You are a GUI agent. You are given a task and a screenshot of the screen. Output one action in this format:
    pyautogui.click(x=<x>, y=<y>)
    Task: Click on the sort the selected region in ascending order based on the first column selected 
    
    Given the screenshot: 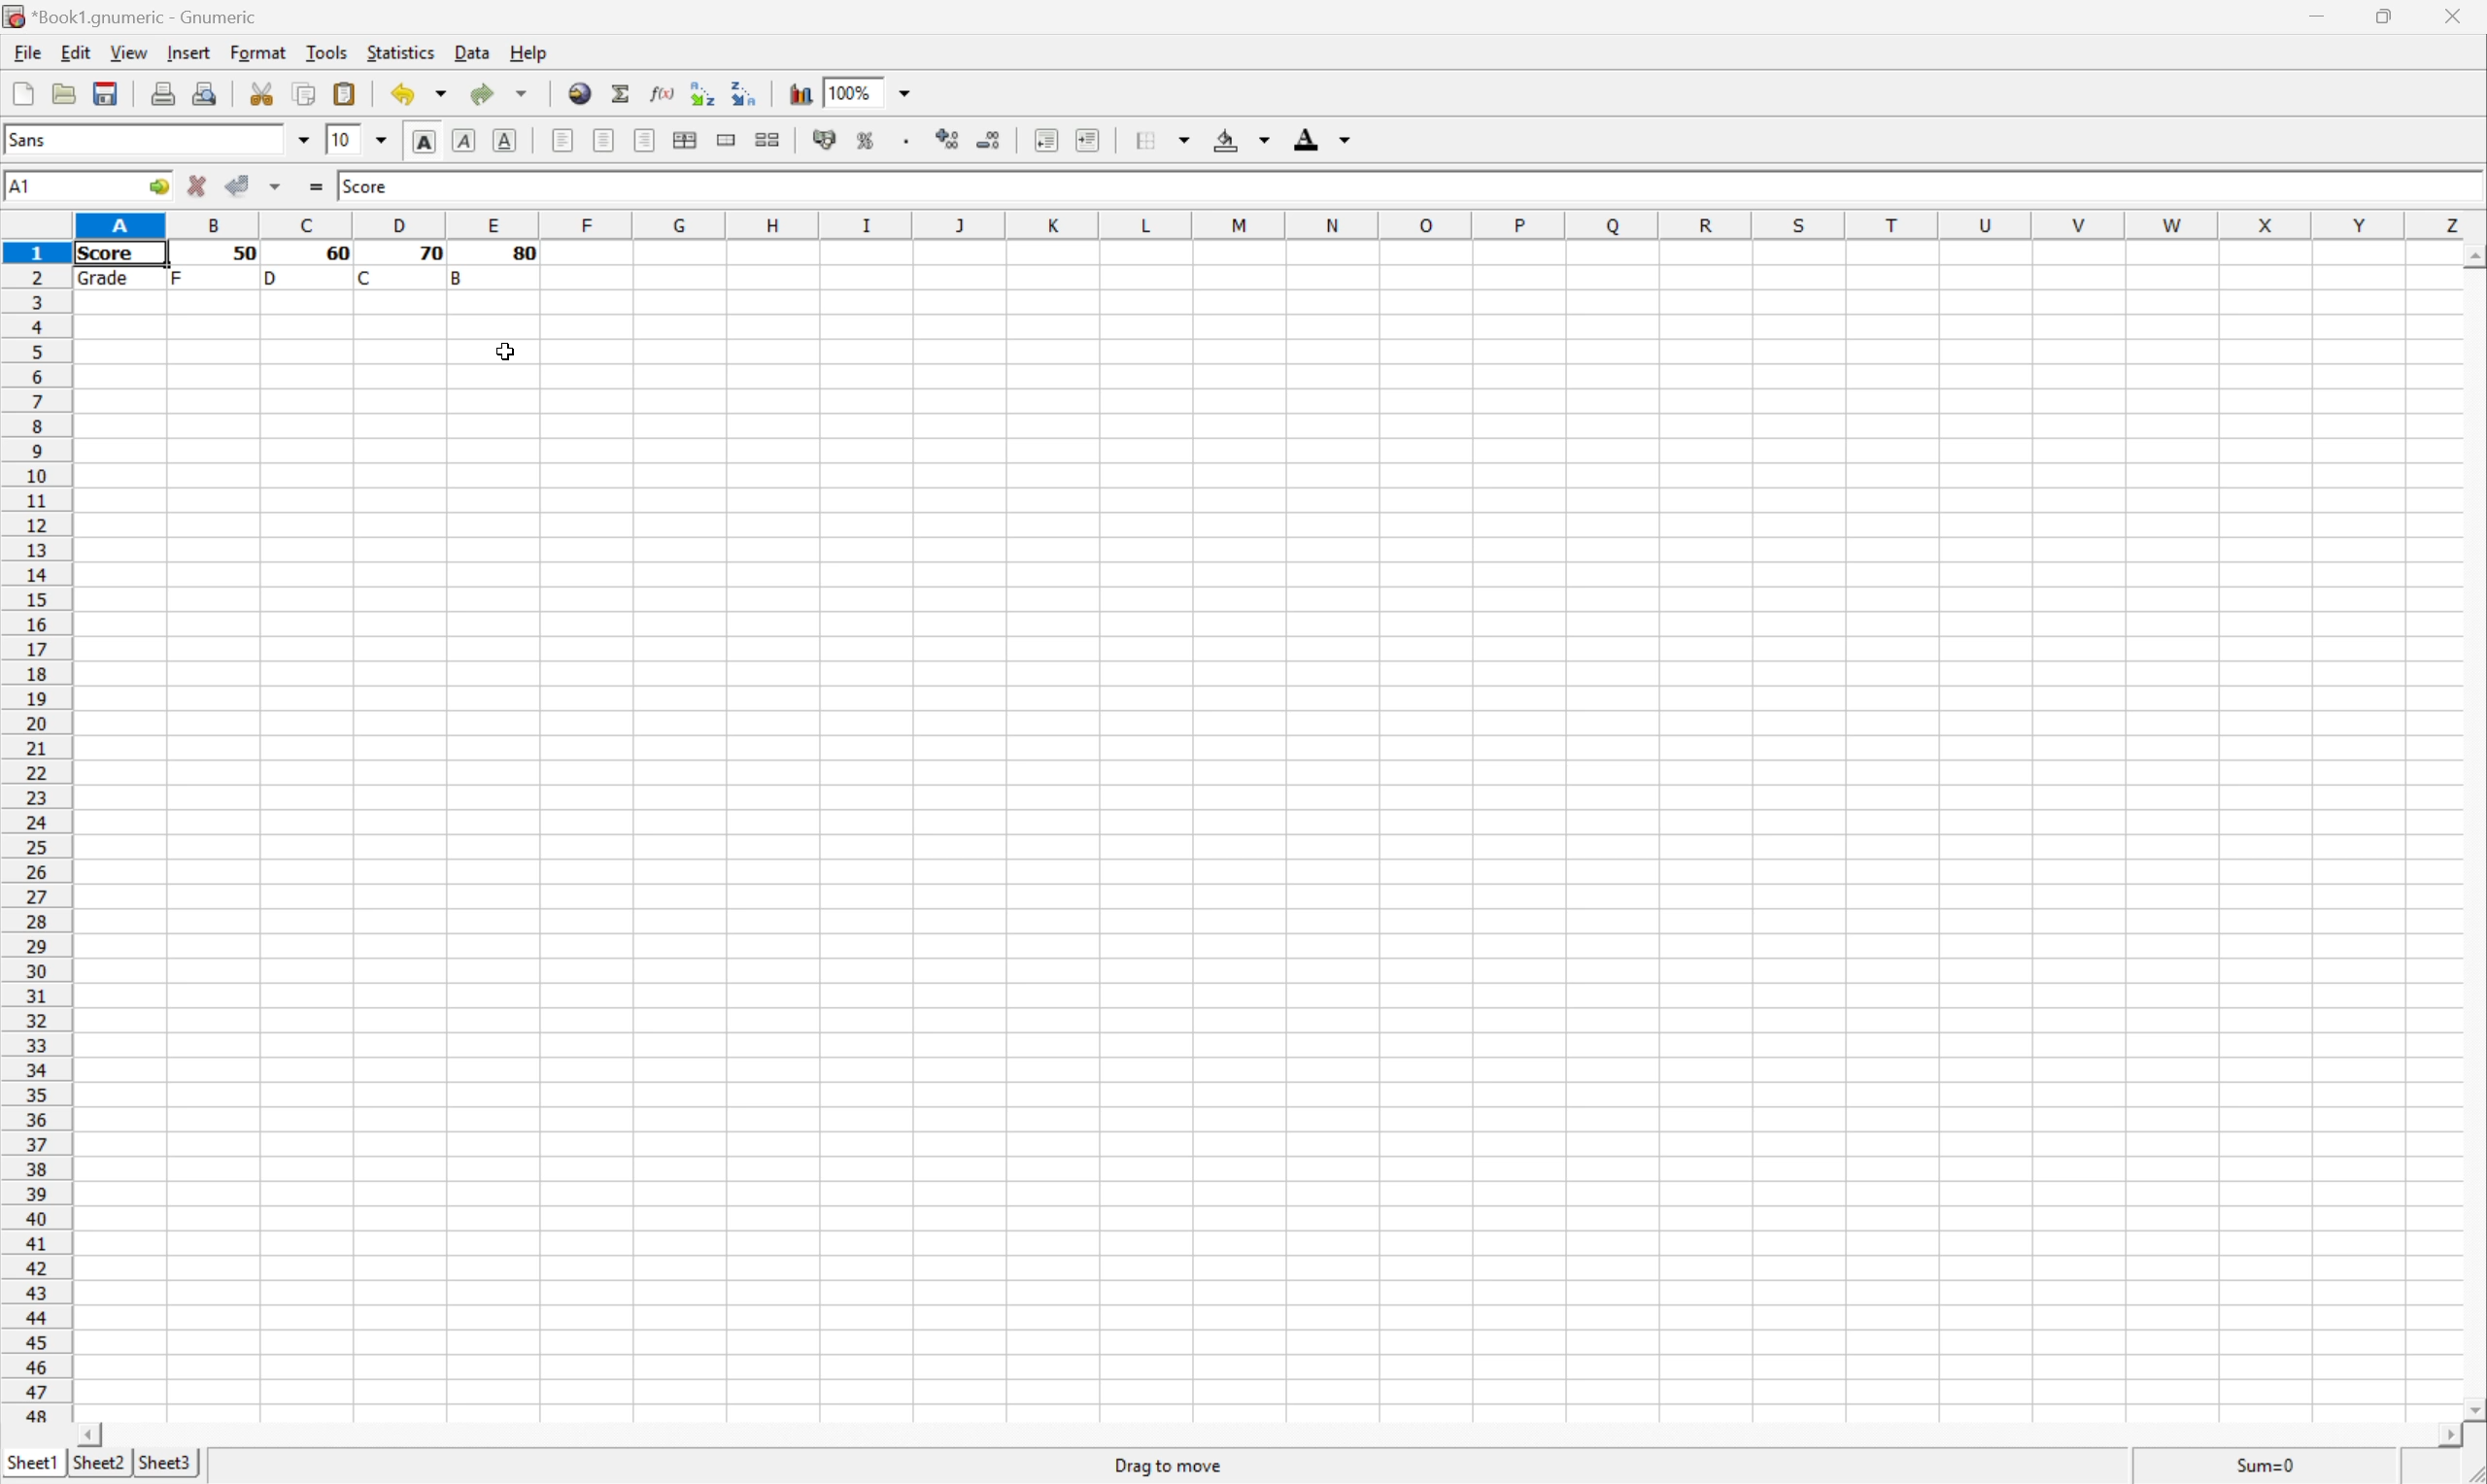 What is the action you would take?
    pyautogui.click(x=700, y=92)
    